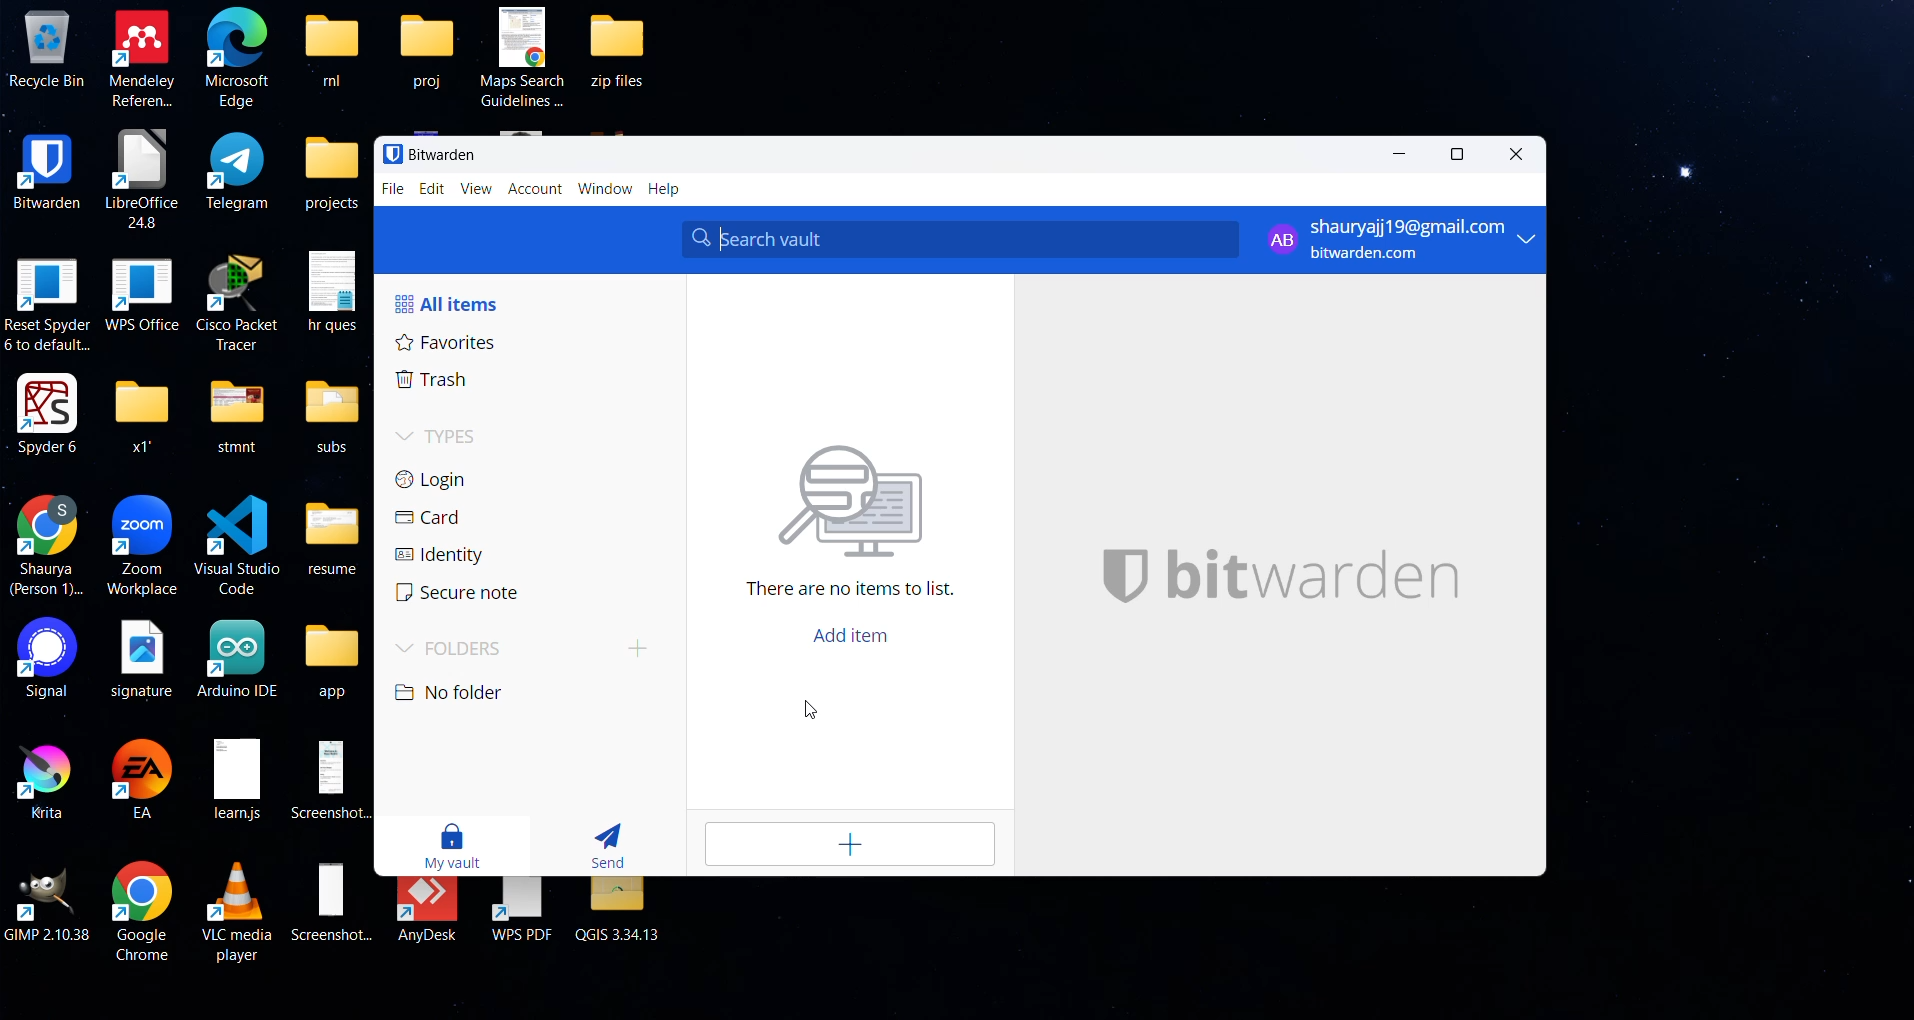  What do you see at coordinates (48, 546) in the screenshot?
I see `Shaurya(Person 1)...` at bounding box center [48, 546].